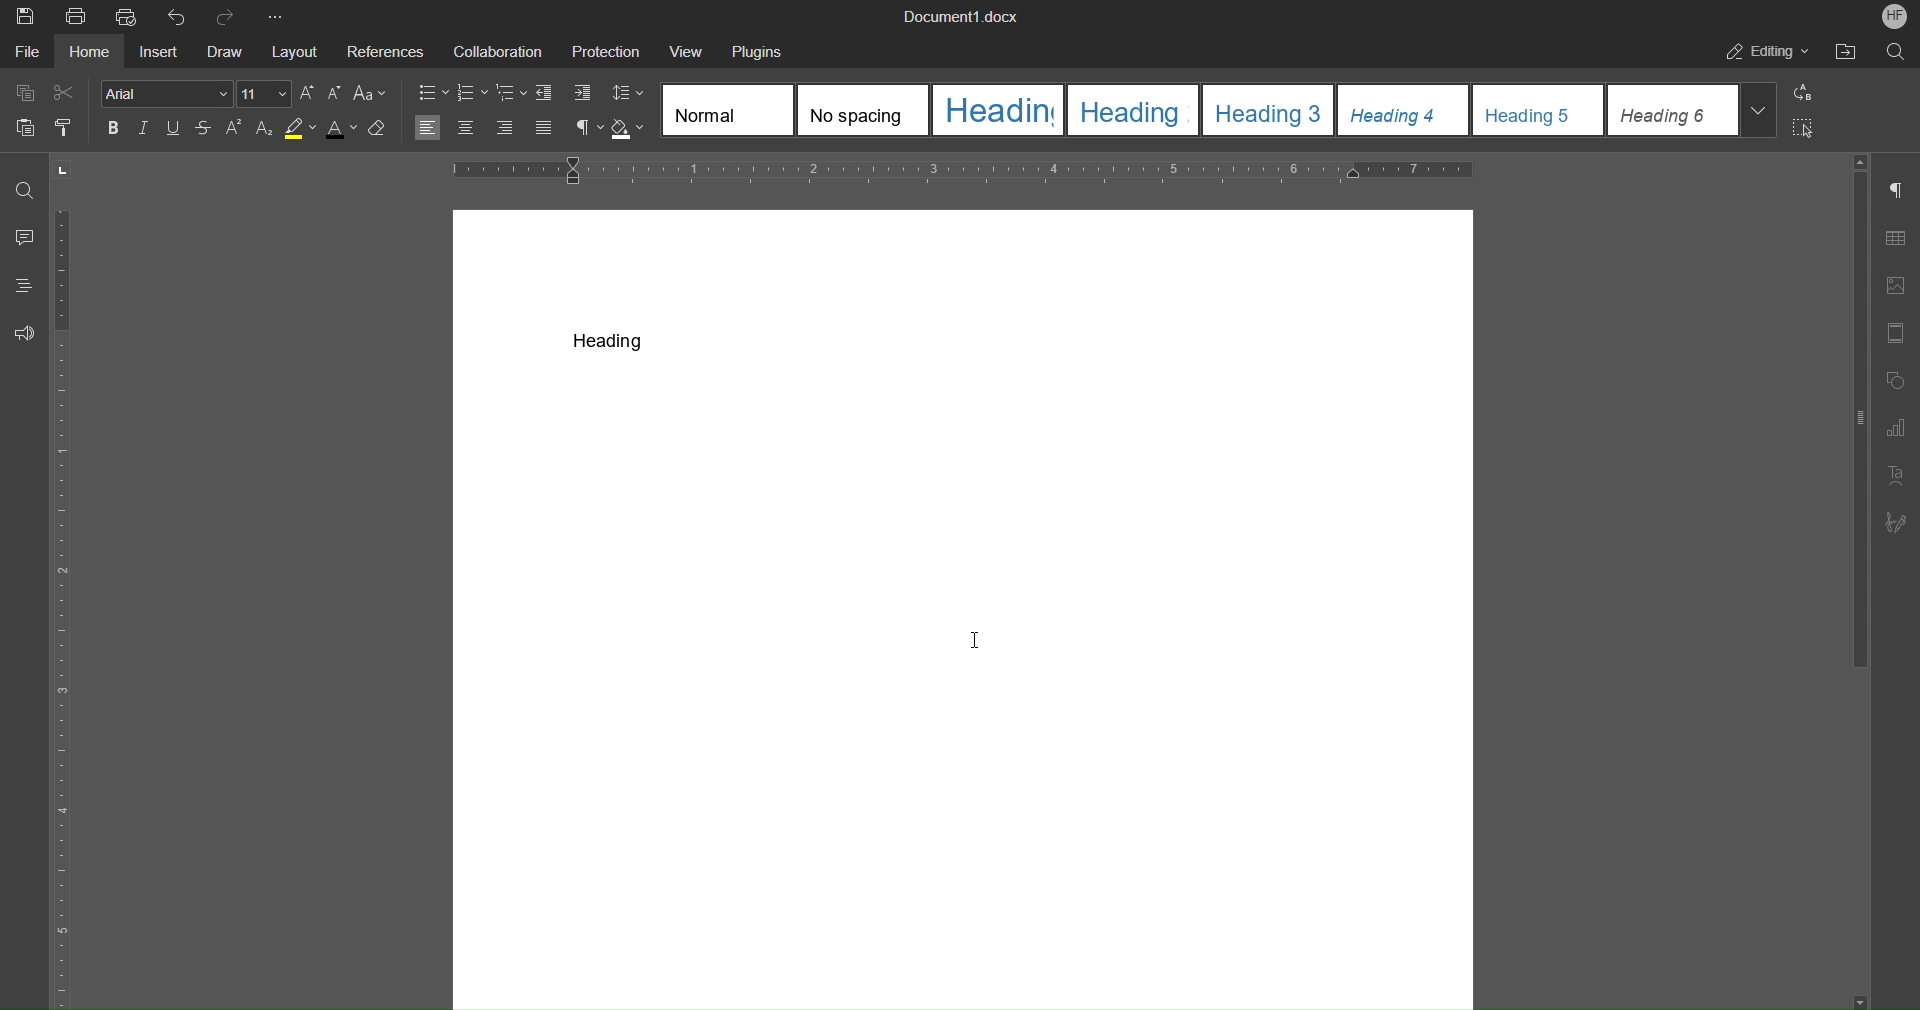  Describe the element at coordinates (1897, 424) in the screenshot. I see `Graph` at that location.